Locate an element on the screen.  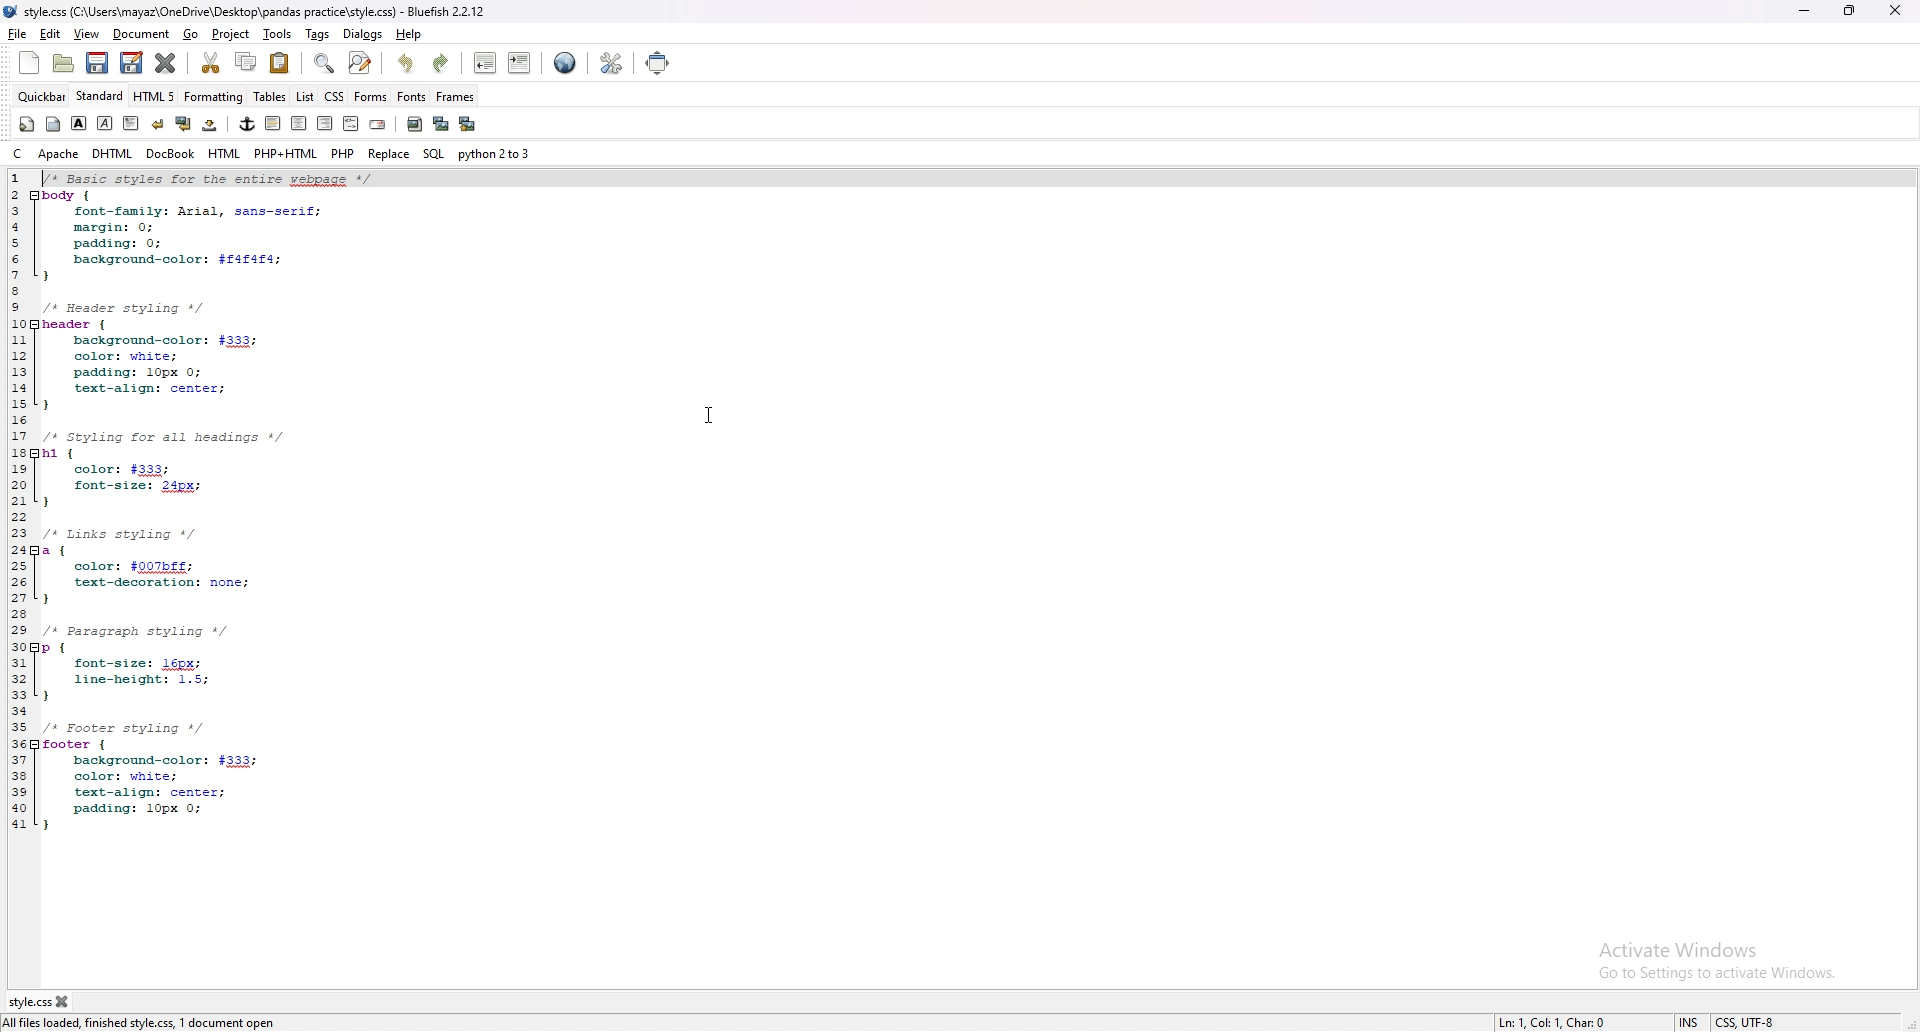
indent is located at coordinates (521, 62).